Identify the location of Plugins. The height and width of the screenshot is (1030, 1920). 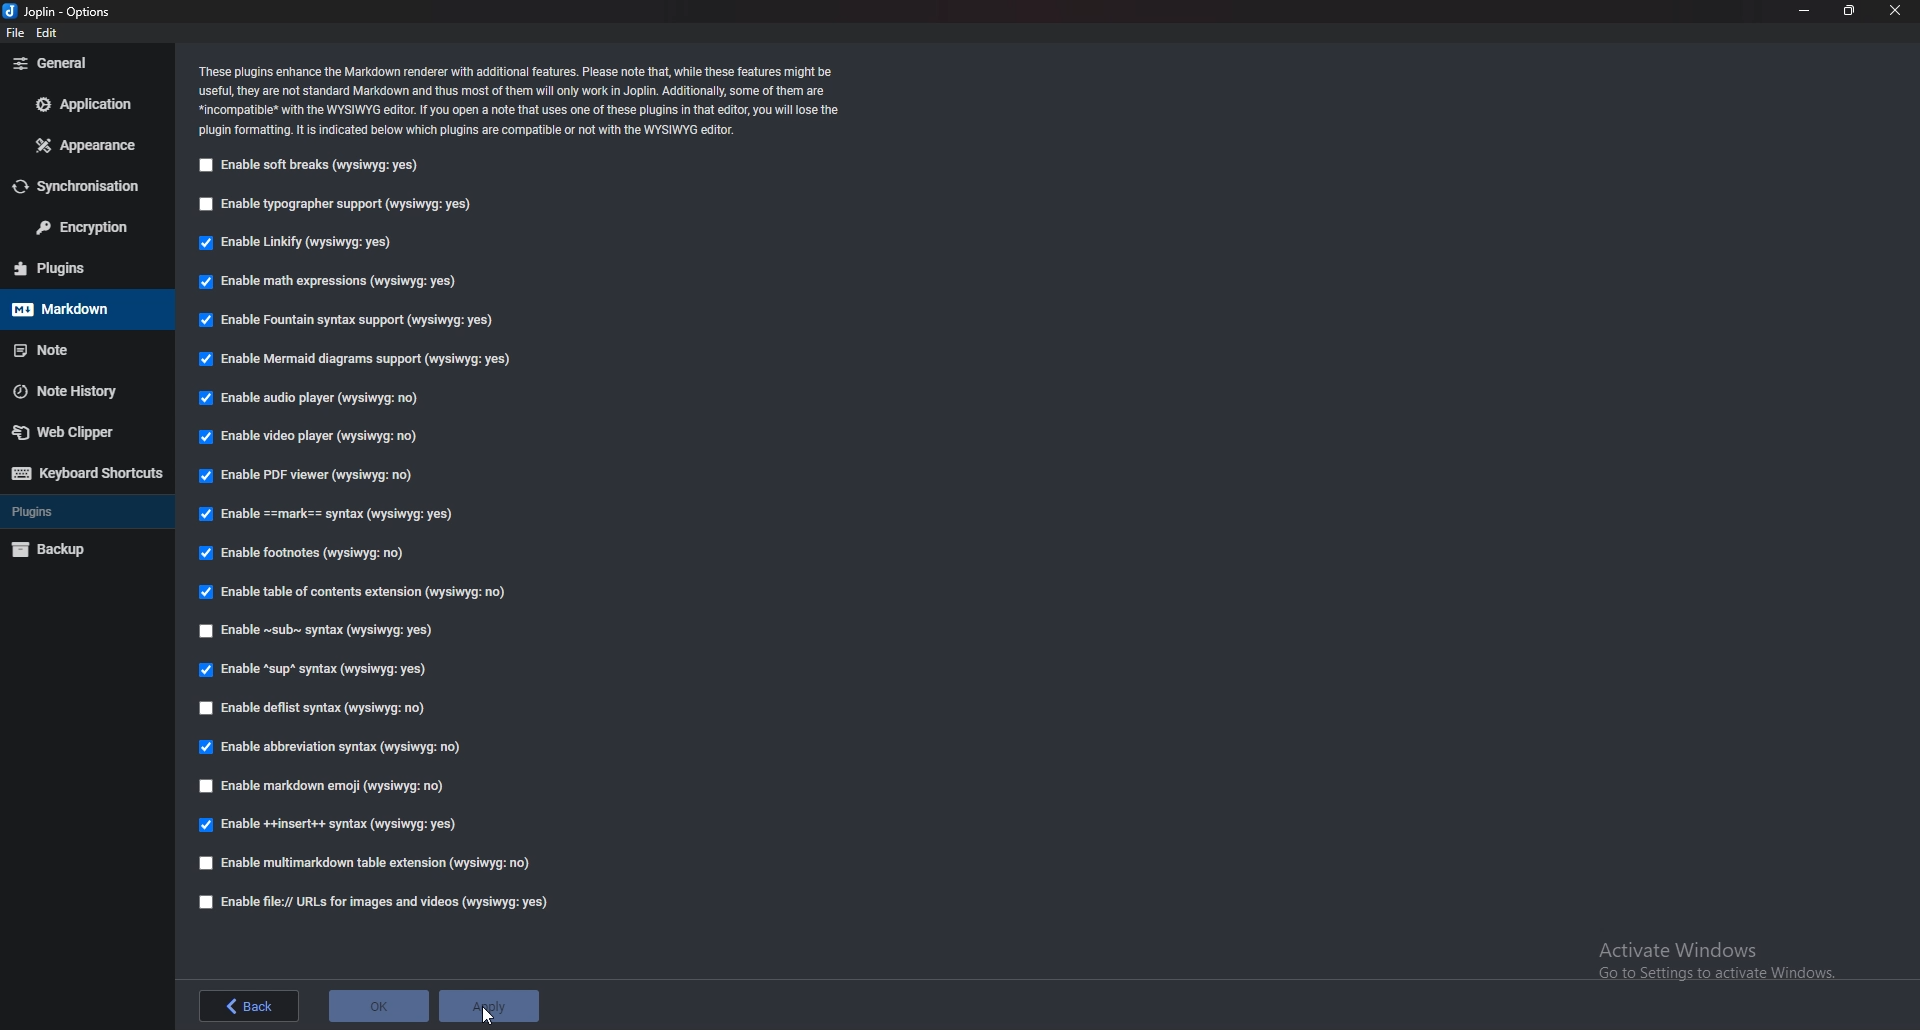
(86, 512).